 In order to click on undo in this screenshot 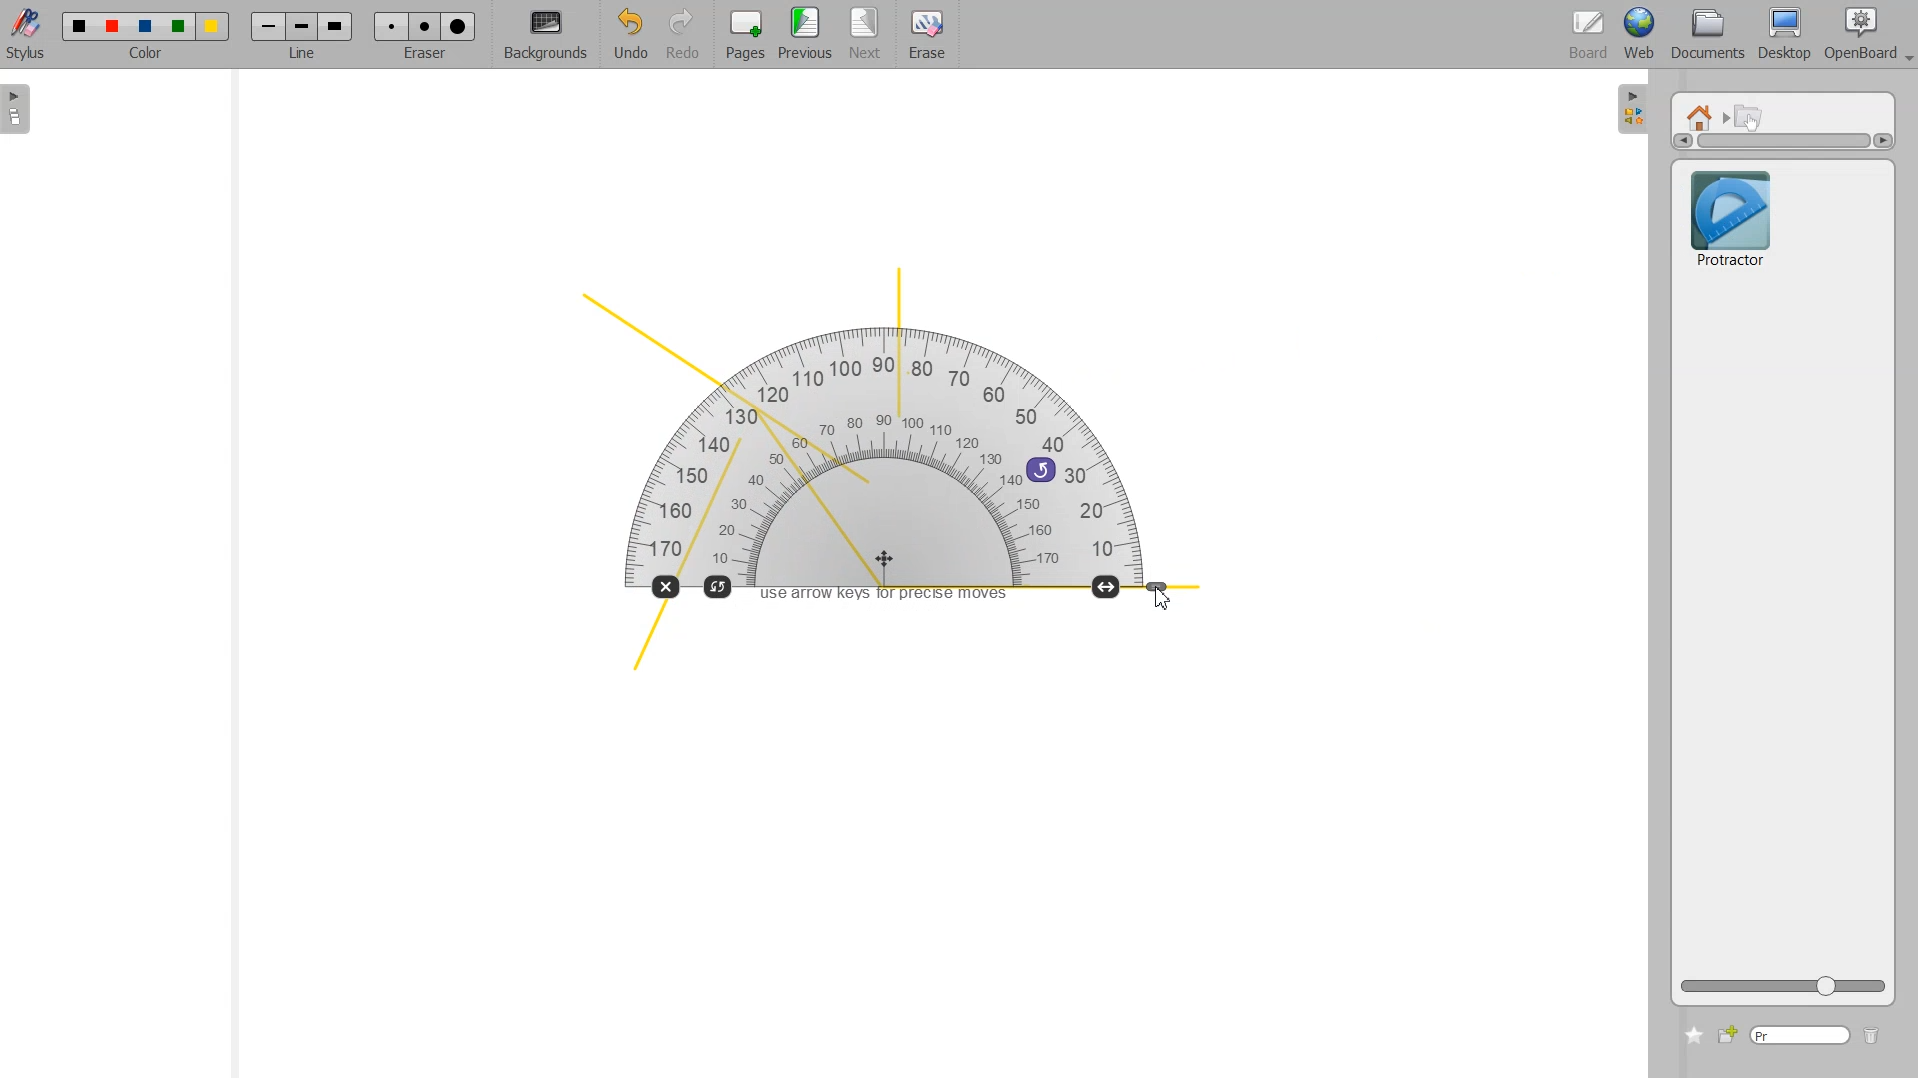, I will do `click(1041, 468)`.